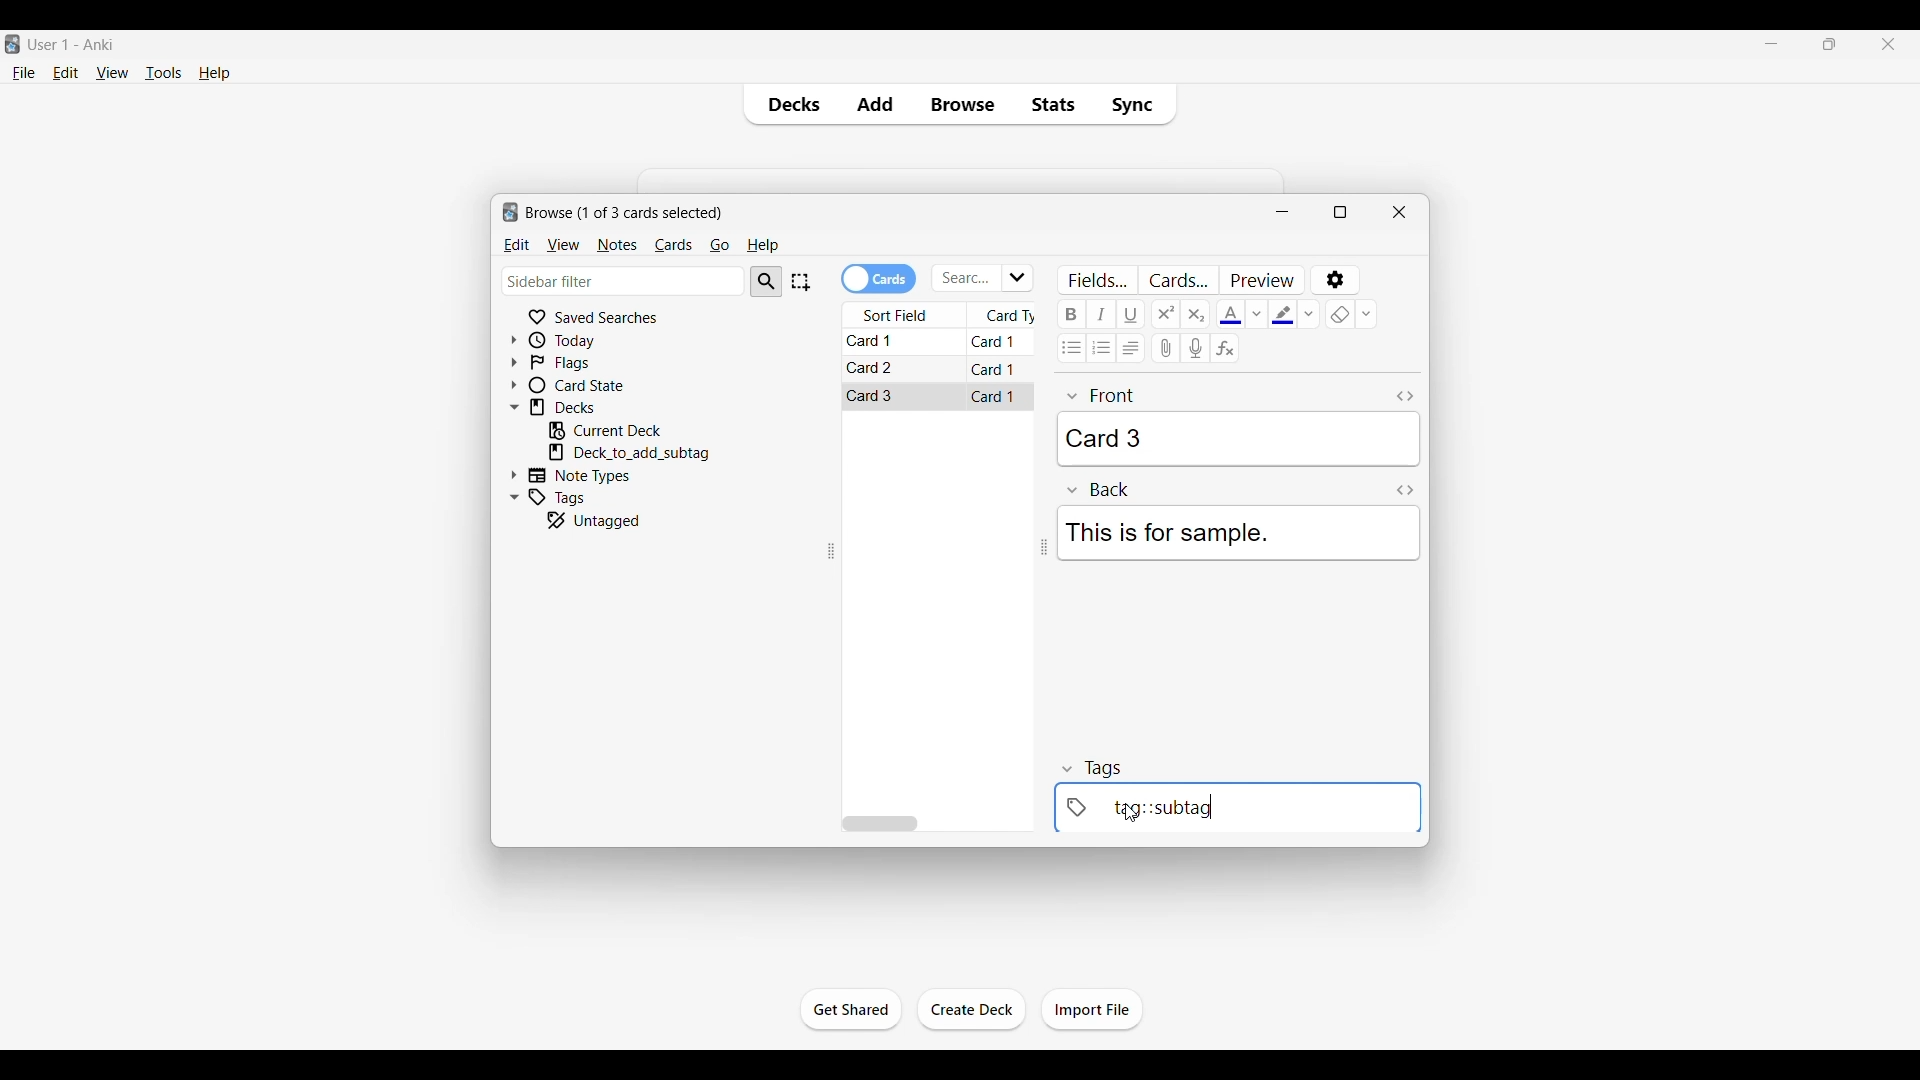 This screenshot has width=1920, height=1080. Describe the element at coordinates (623, 520) in the screenshot. I see `Click to go to untagged` at that location.